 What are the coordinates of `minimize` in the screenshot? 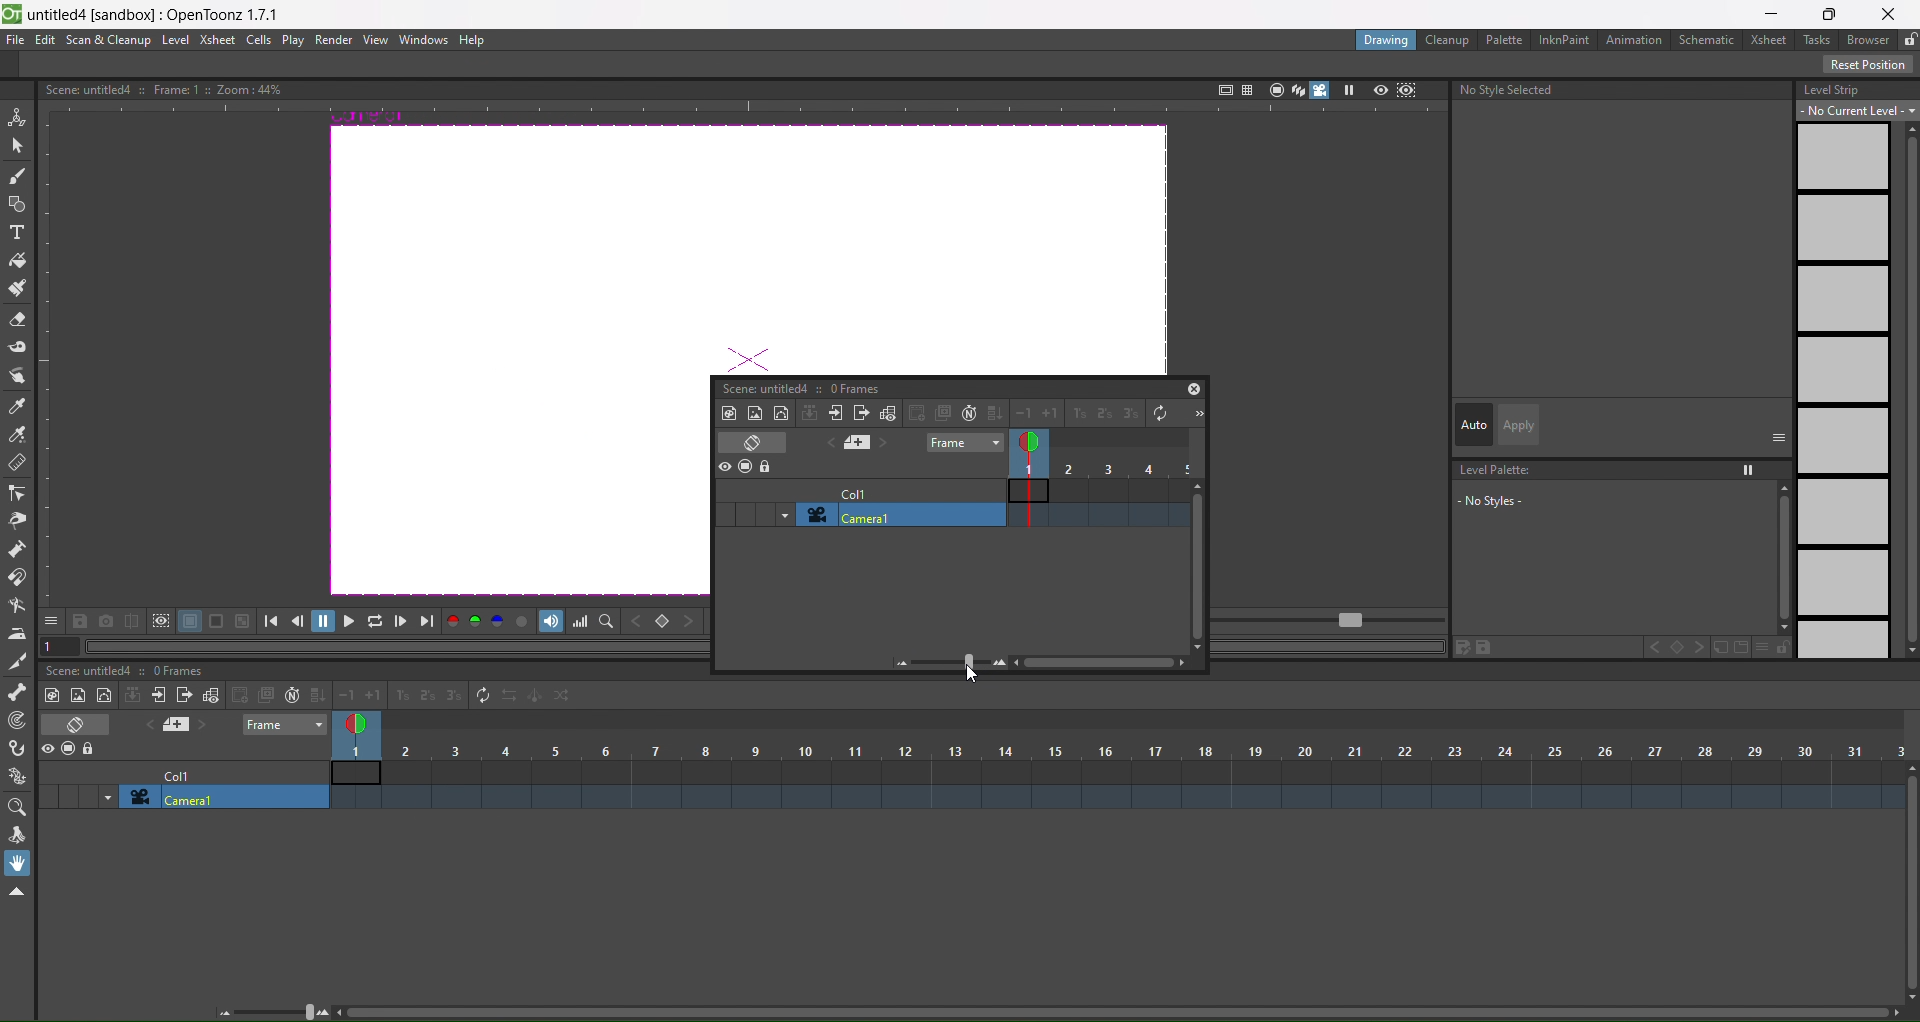 It's located at (1770, 14).